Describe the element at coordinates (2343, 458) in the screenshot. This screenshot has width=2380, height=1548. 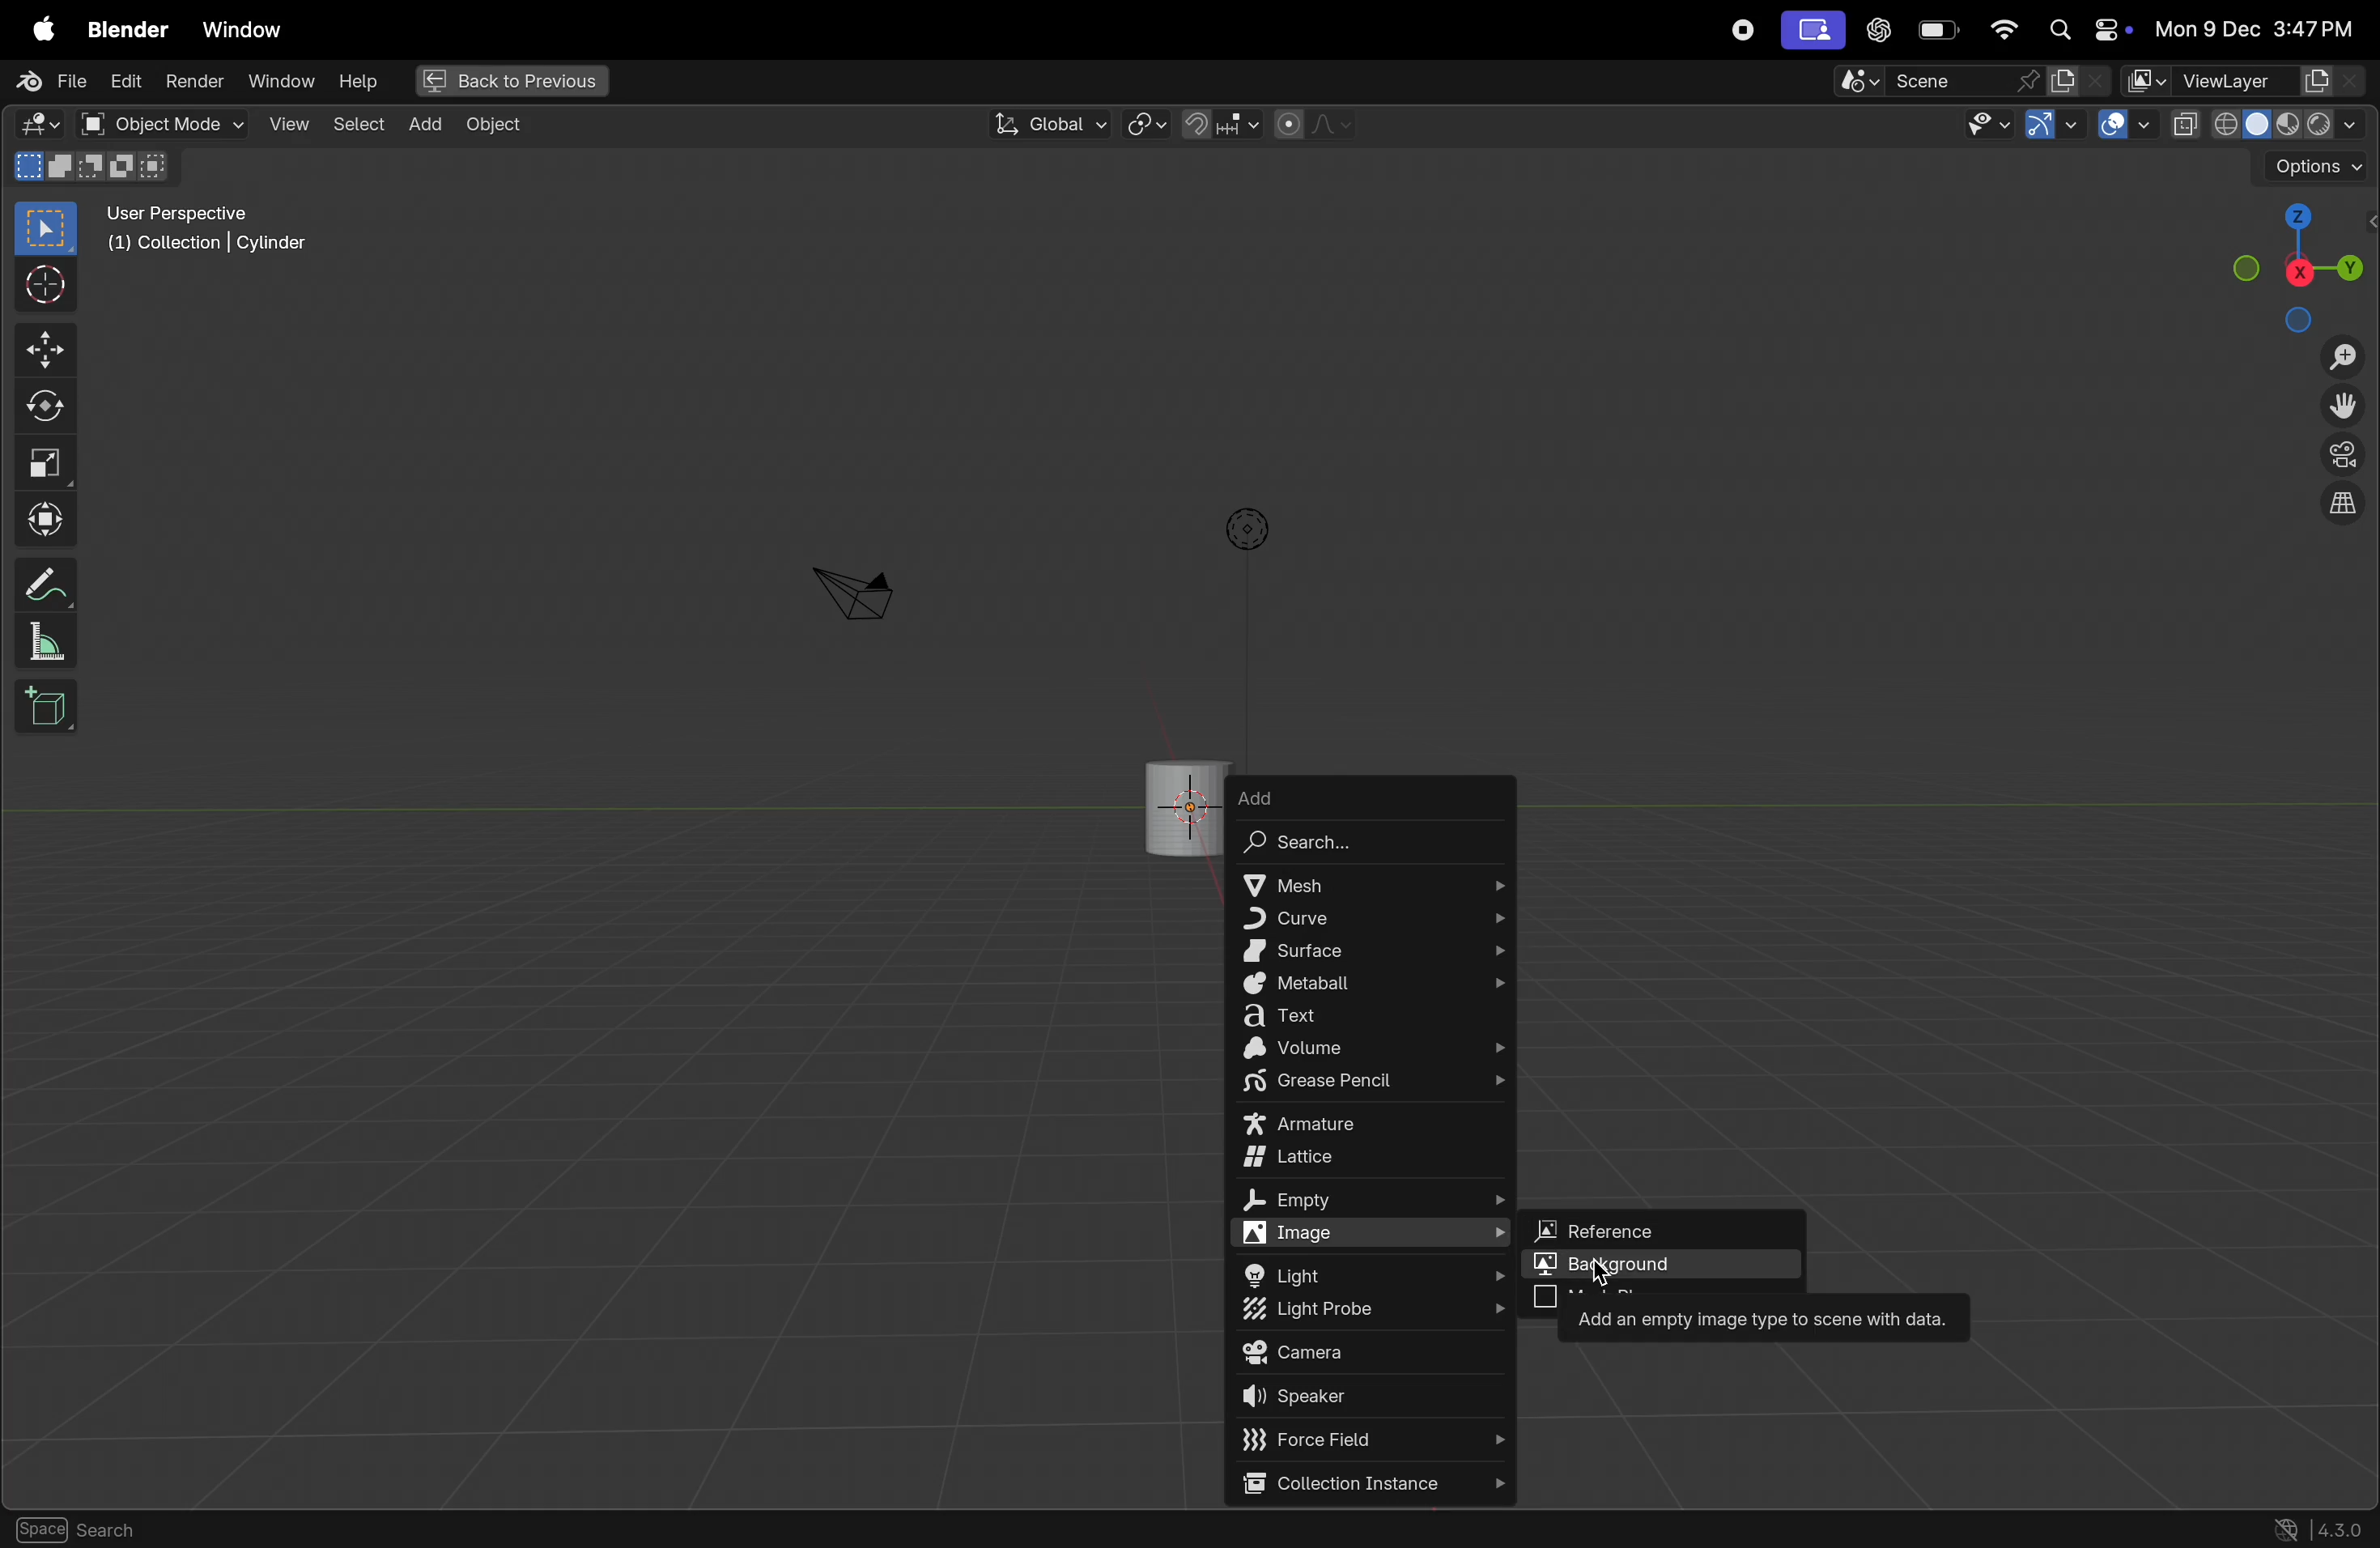
I see `perspective` at that location.